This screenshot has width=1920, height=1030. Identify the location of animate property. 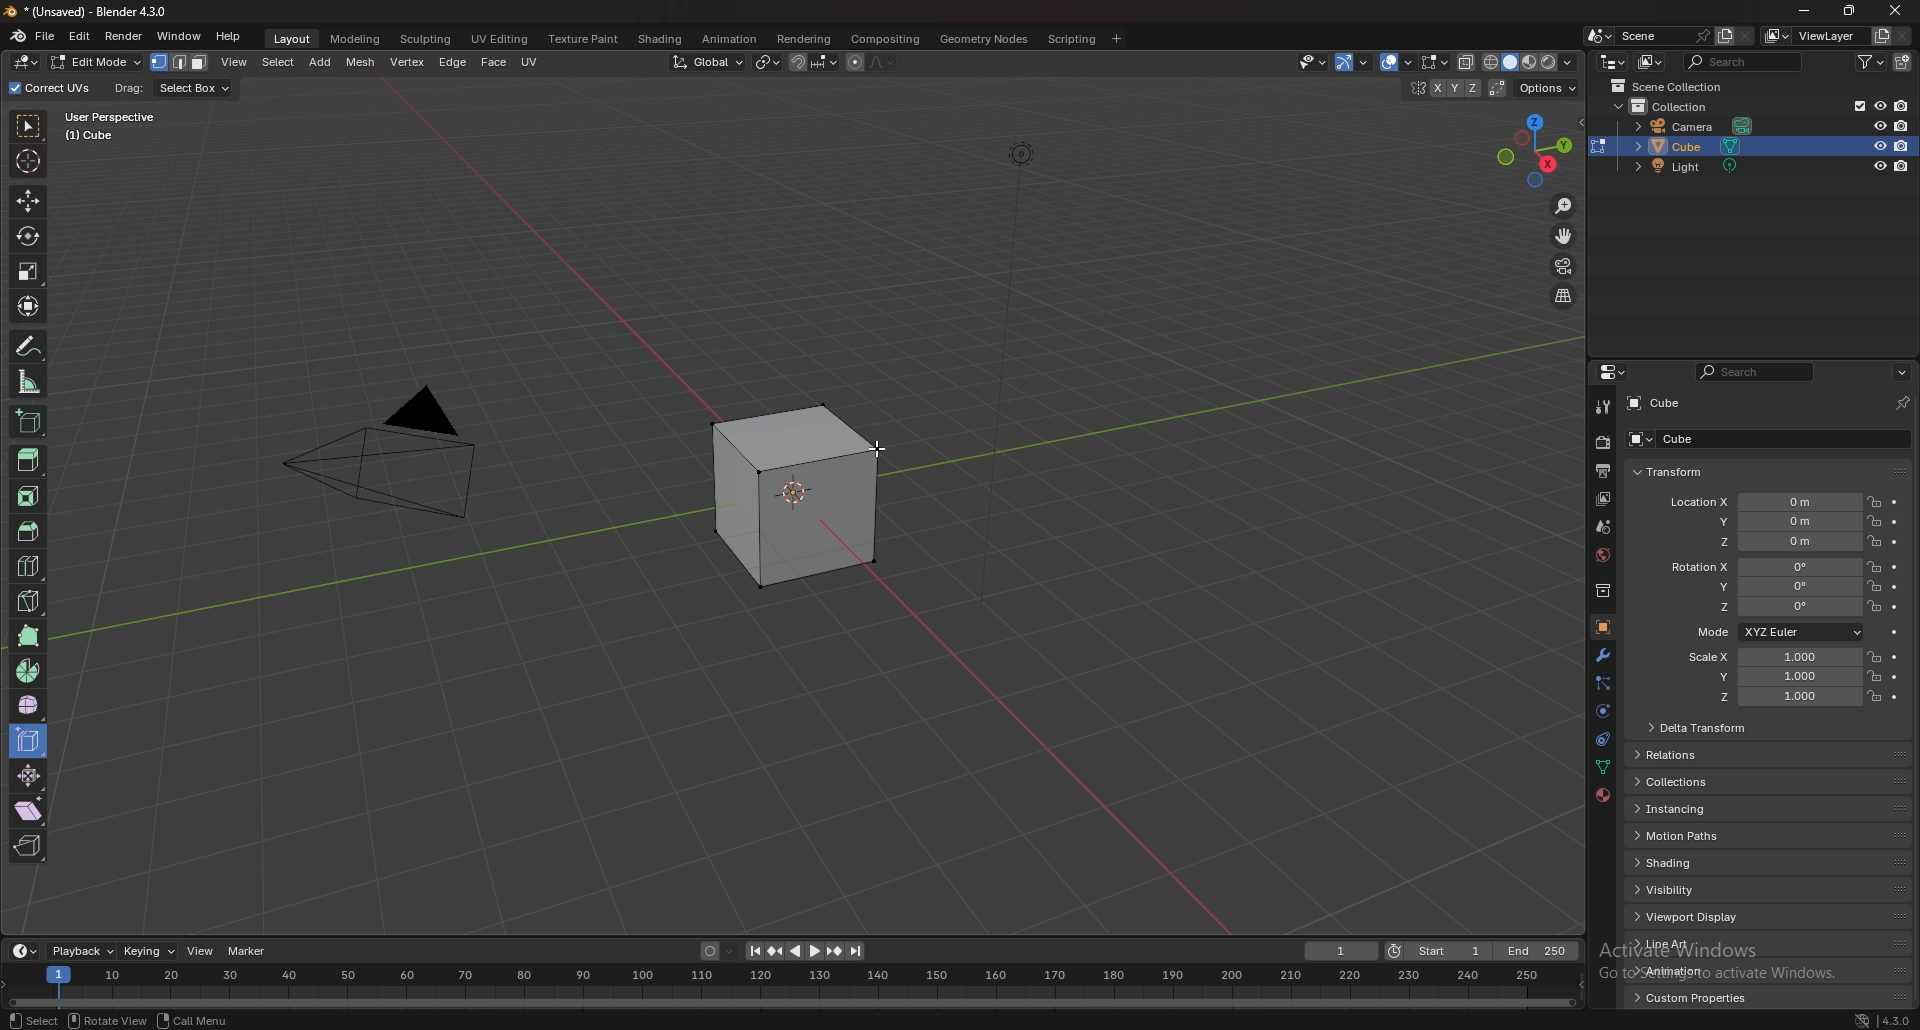
(1893, 631).